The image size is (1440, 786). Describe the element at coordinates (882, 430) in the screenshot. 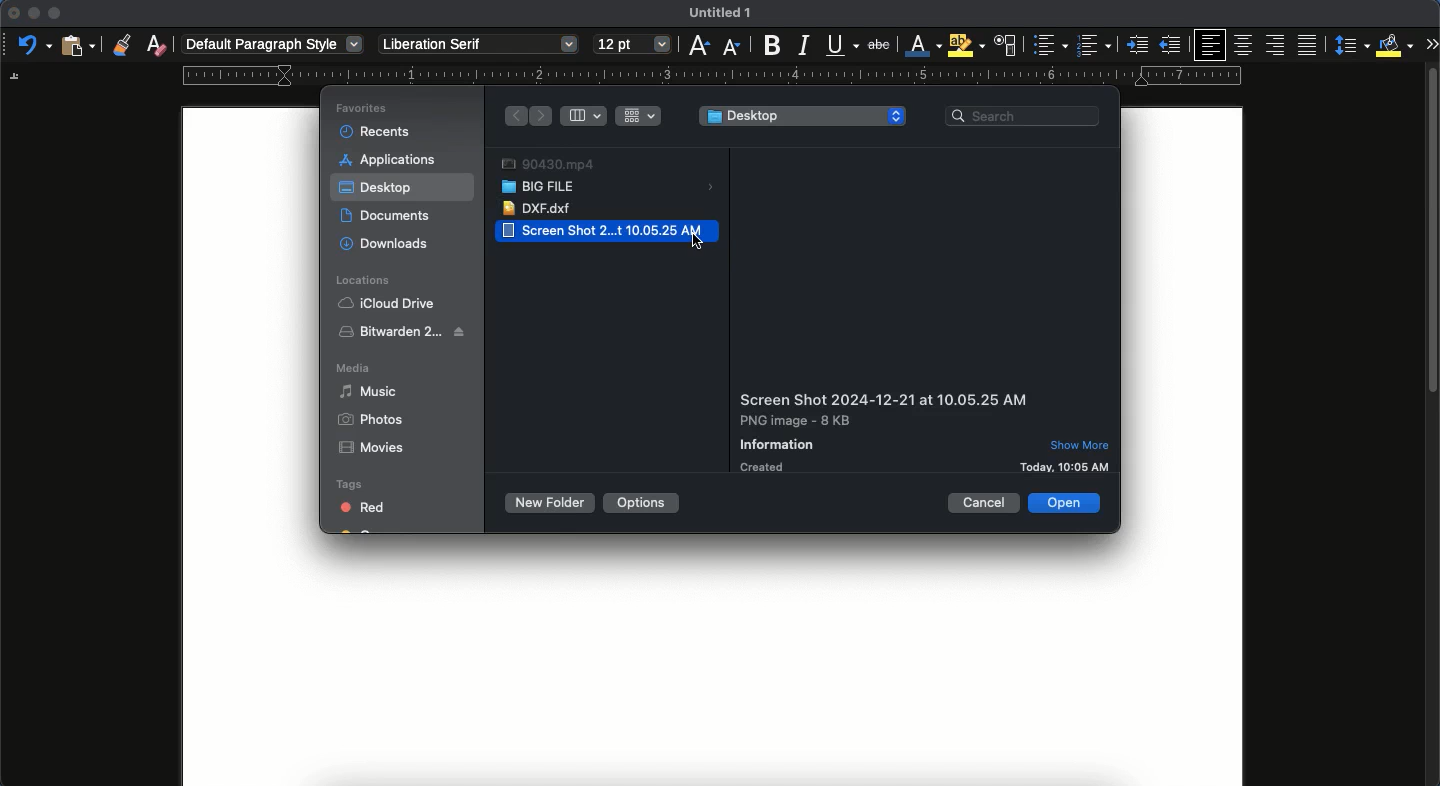

I see `details` at that location.